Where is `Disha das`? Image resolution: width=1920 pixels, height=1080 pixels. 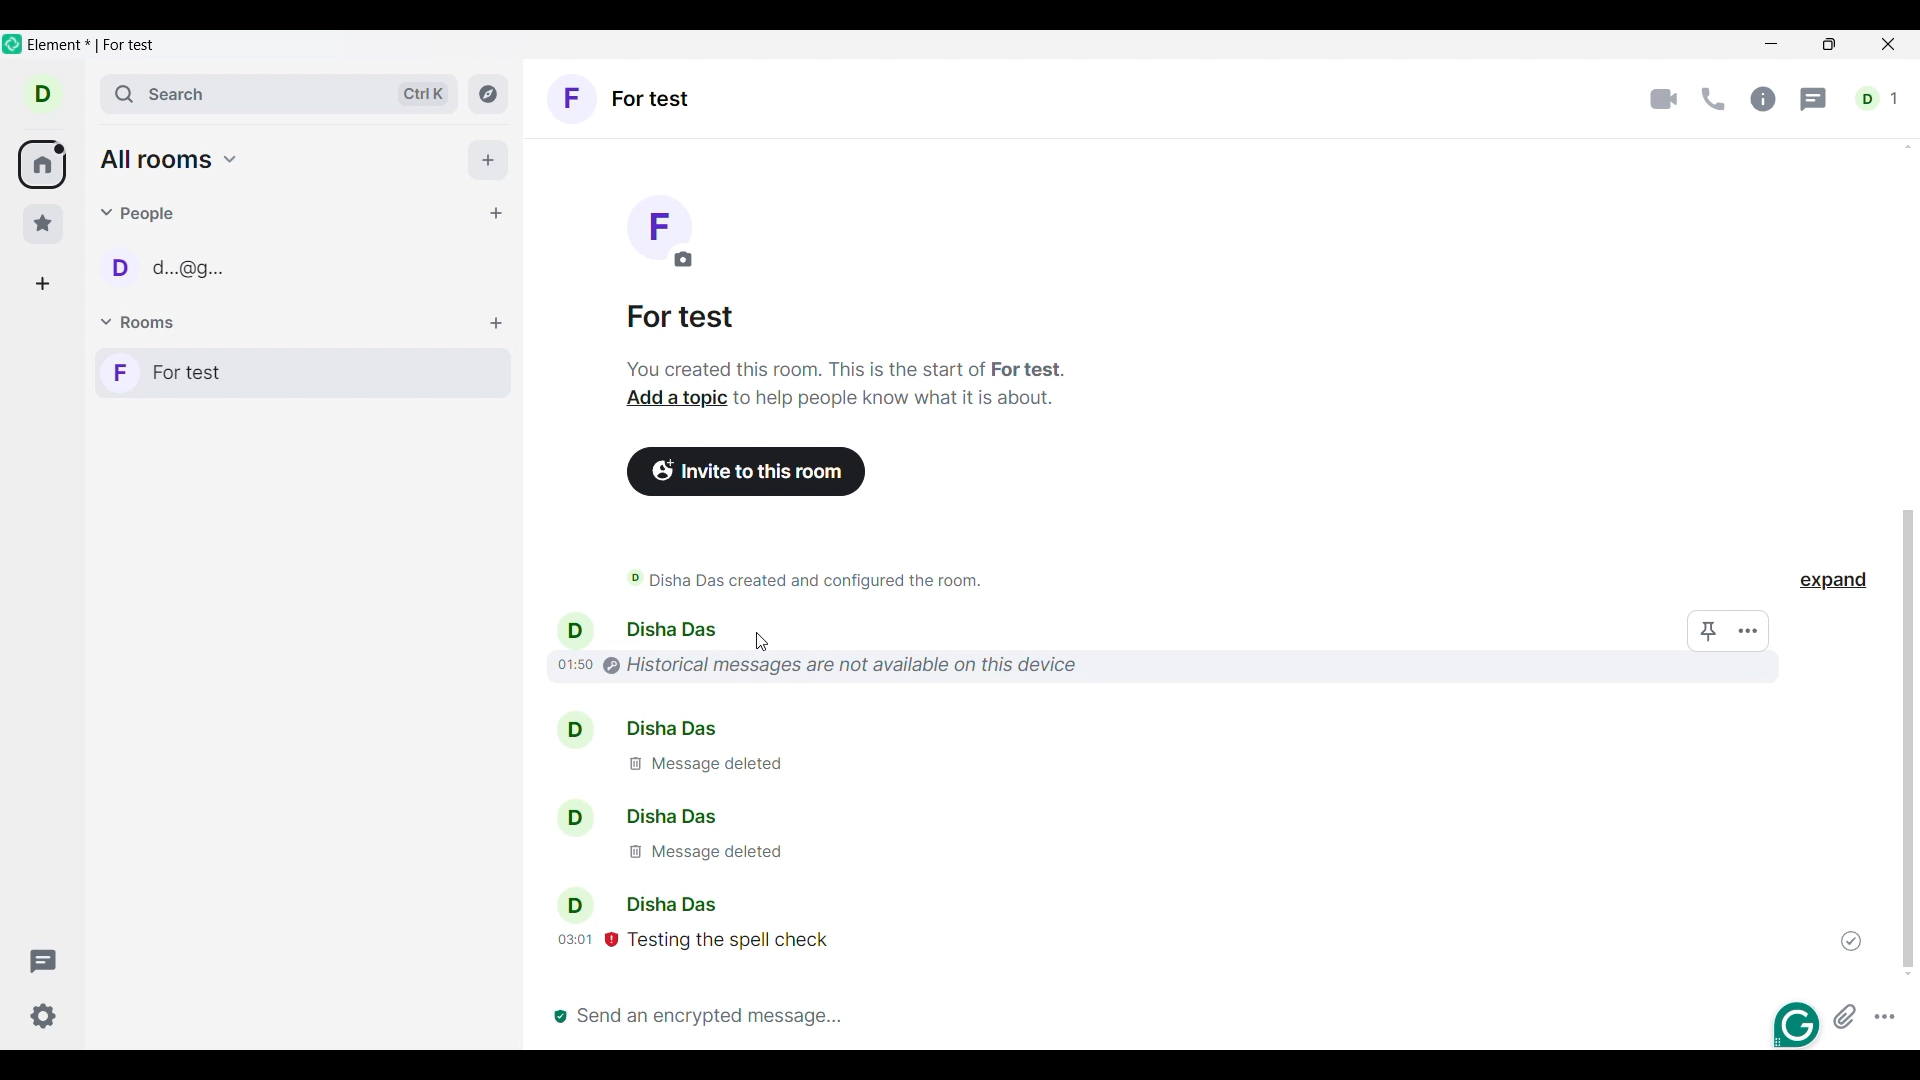 Disha das is located at coordinates (631, 903).